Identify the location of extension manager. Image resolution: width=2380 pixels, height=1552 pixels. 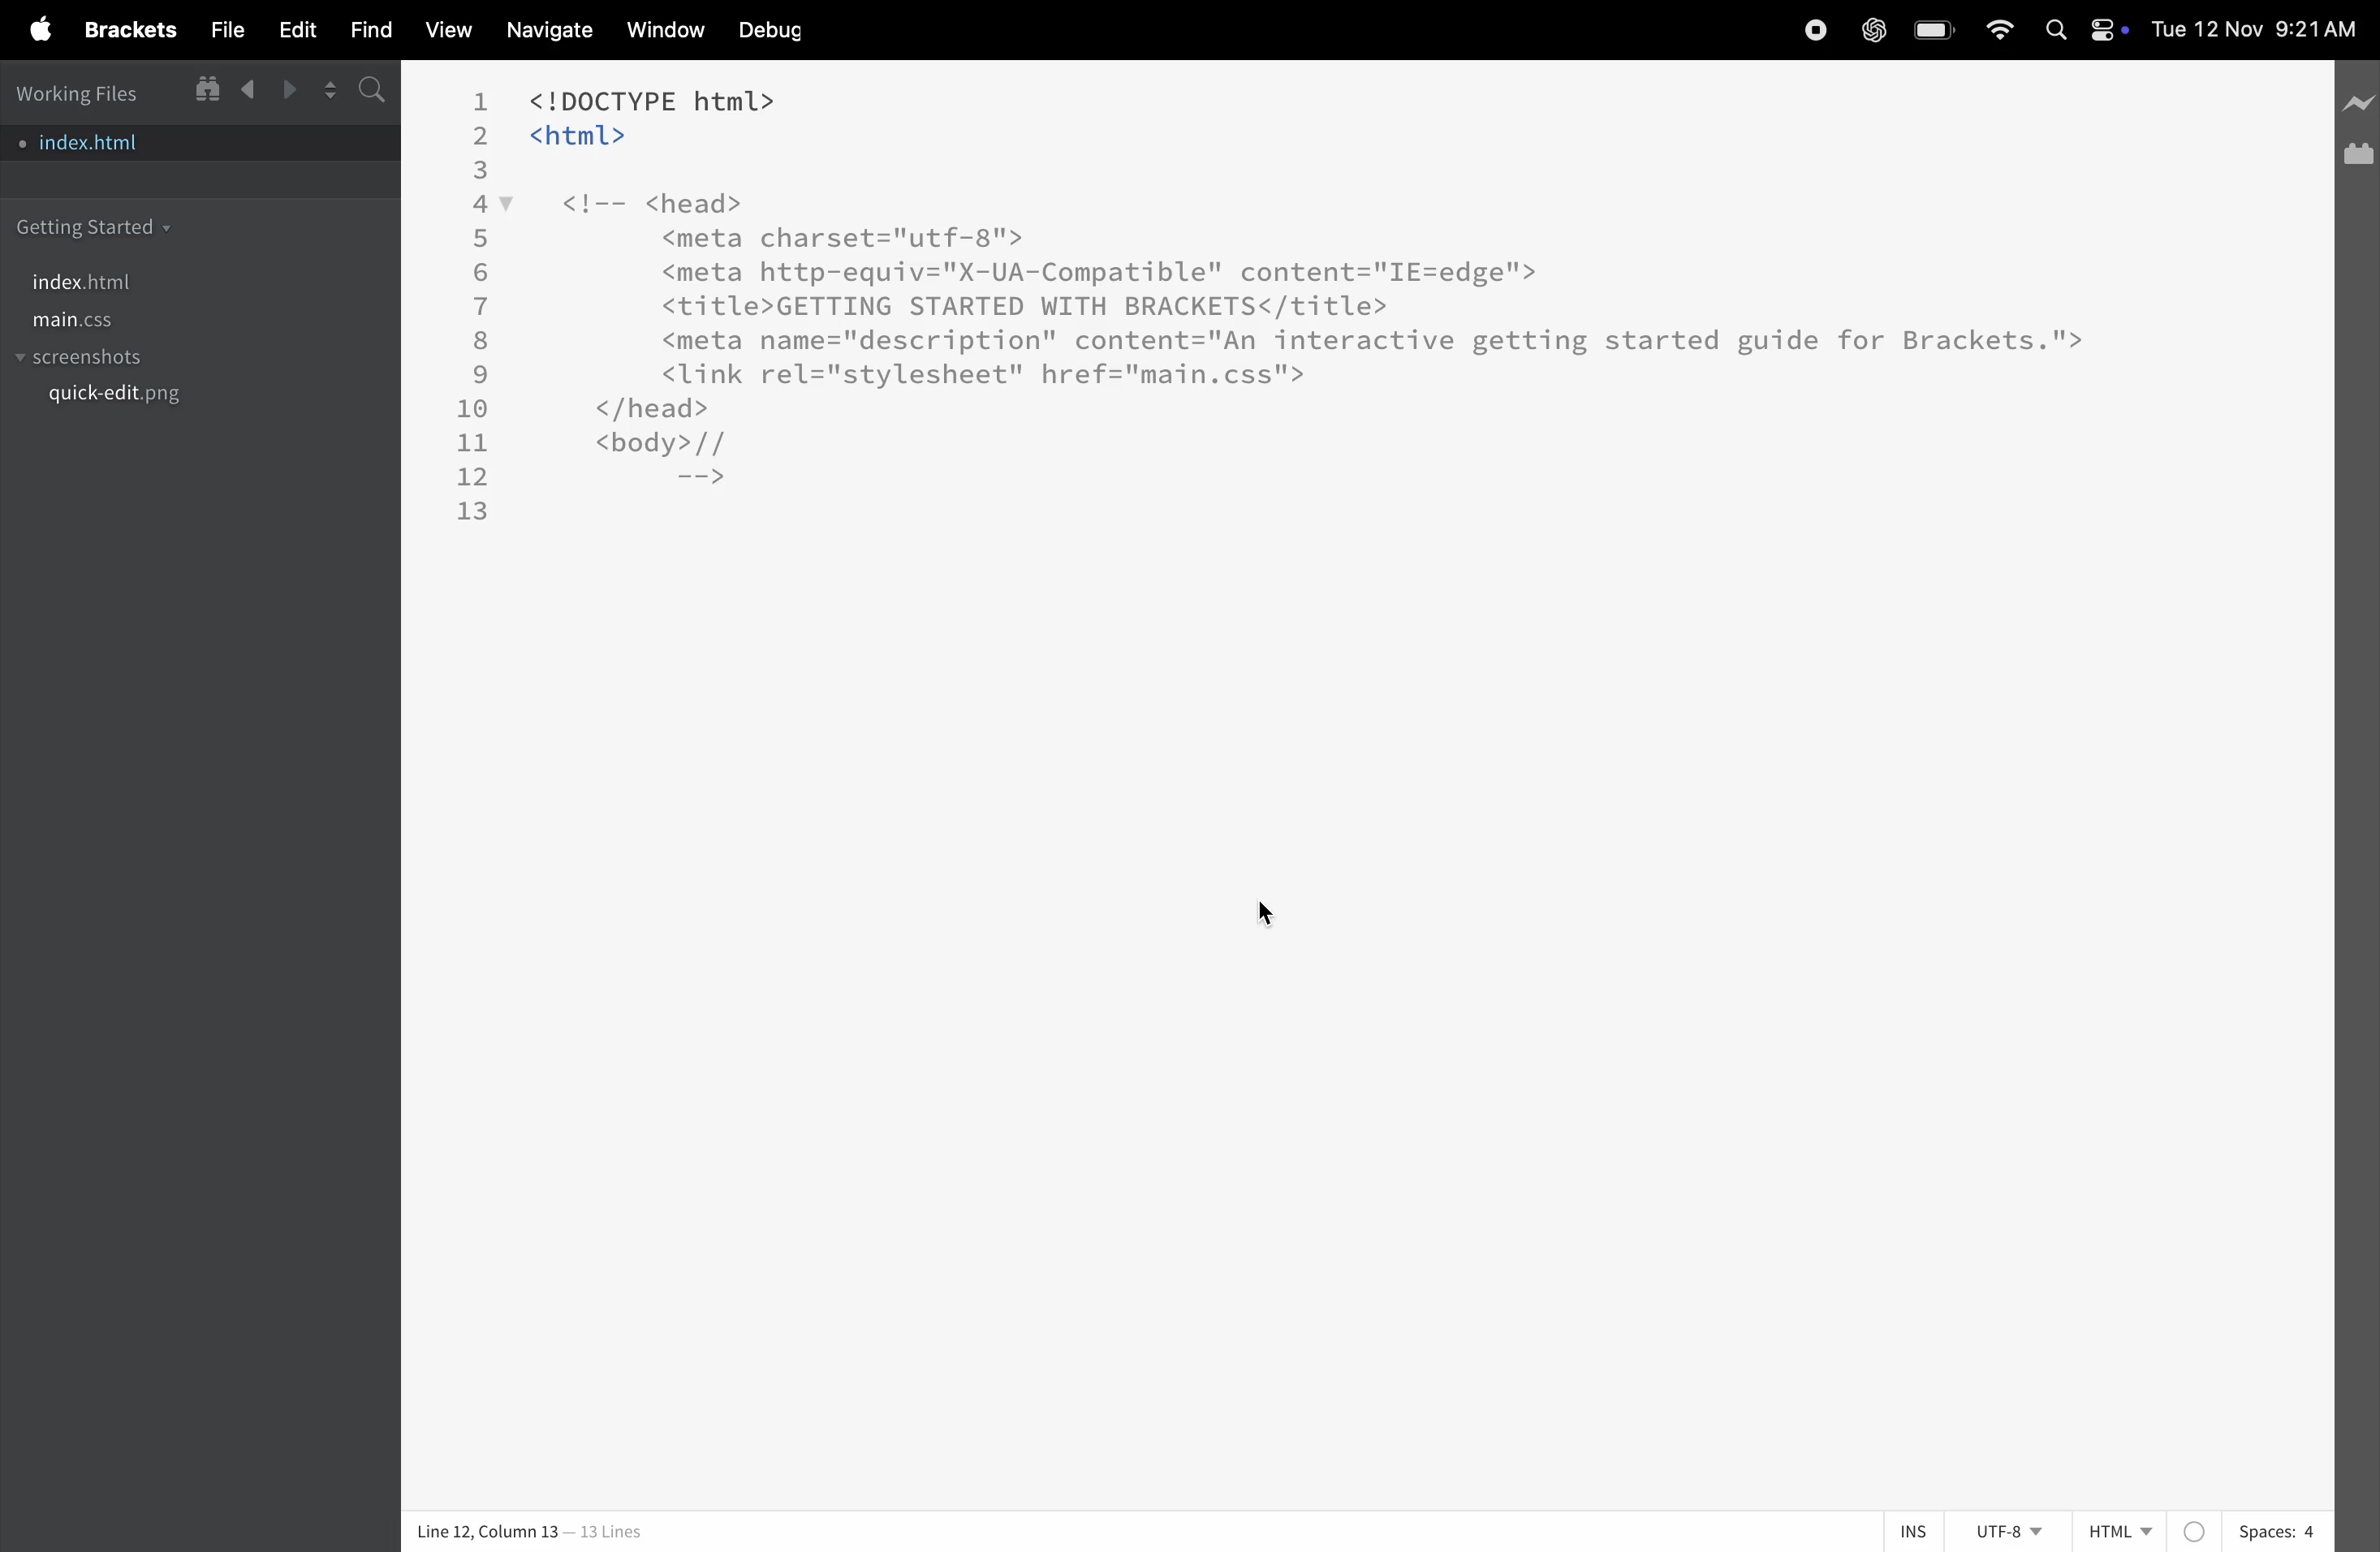
(2358, 156).